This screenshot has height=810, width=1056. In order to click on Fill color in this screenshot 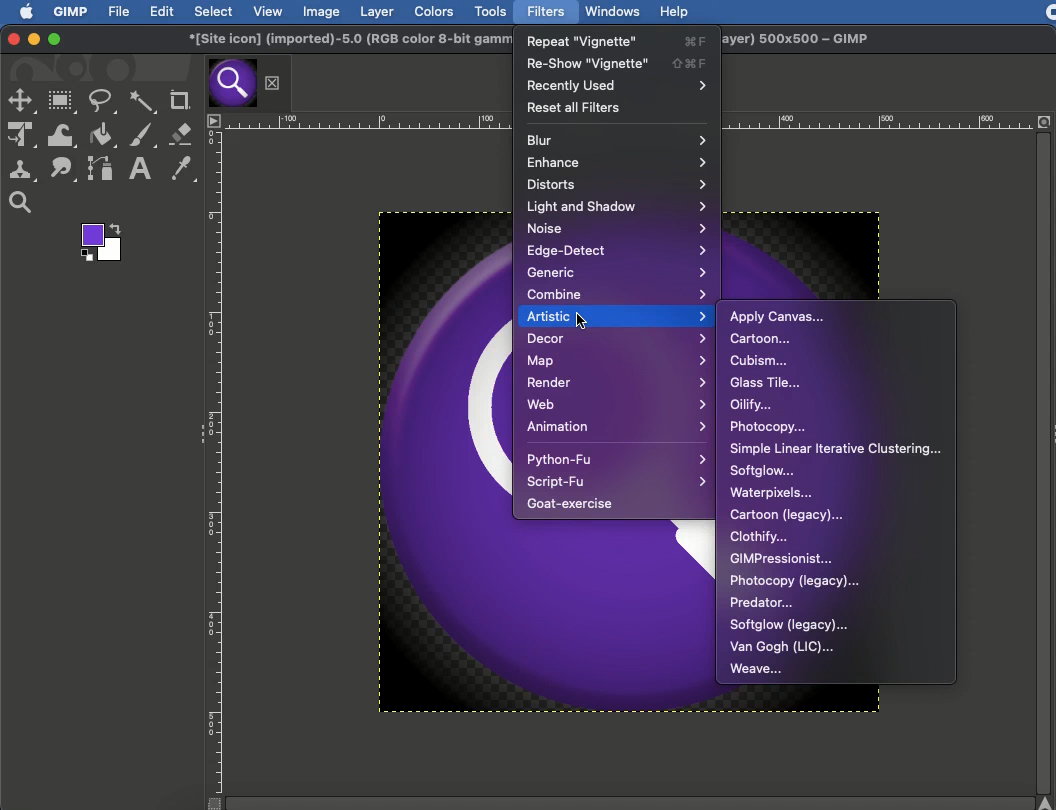, I will do `click(101, 136)`.